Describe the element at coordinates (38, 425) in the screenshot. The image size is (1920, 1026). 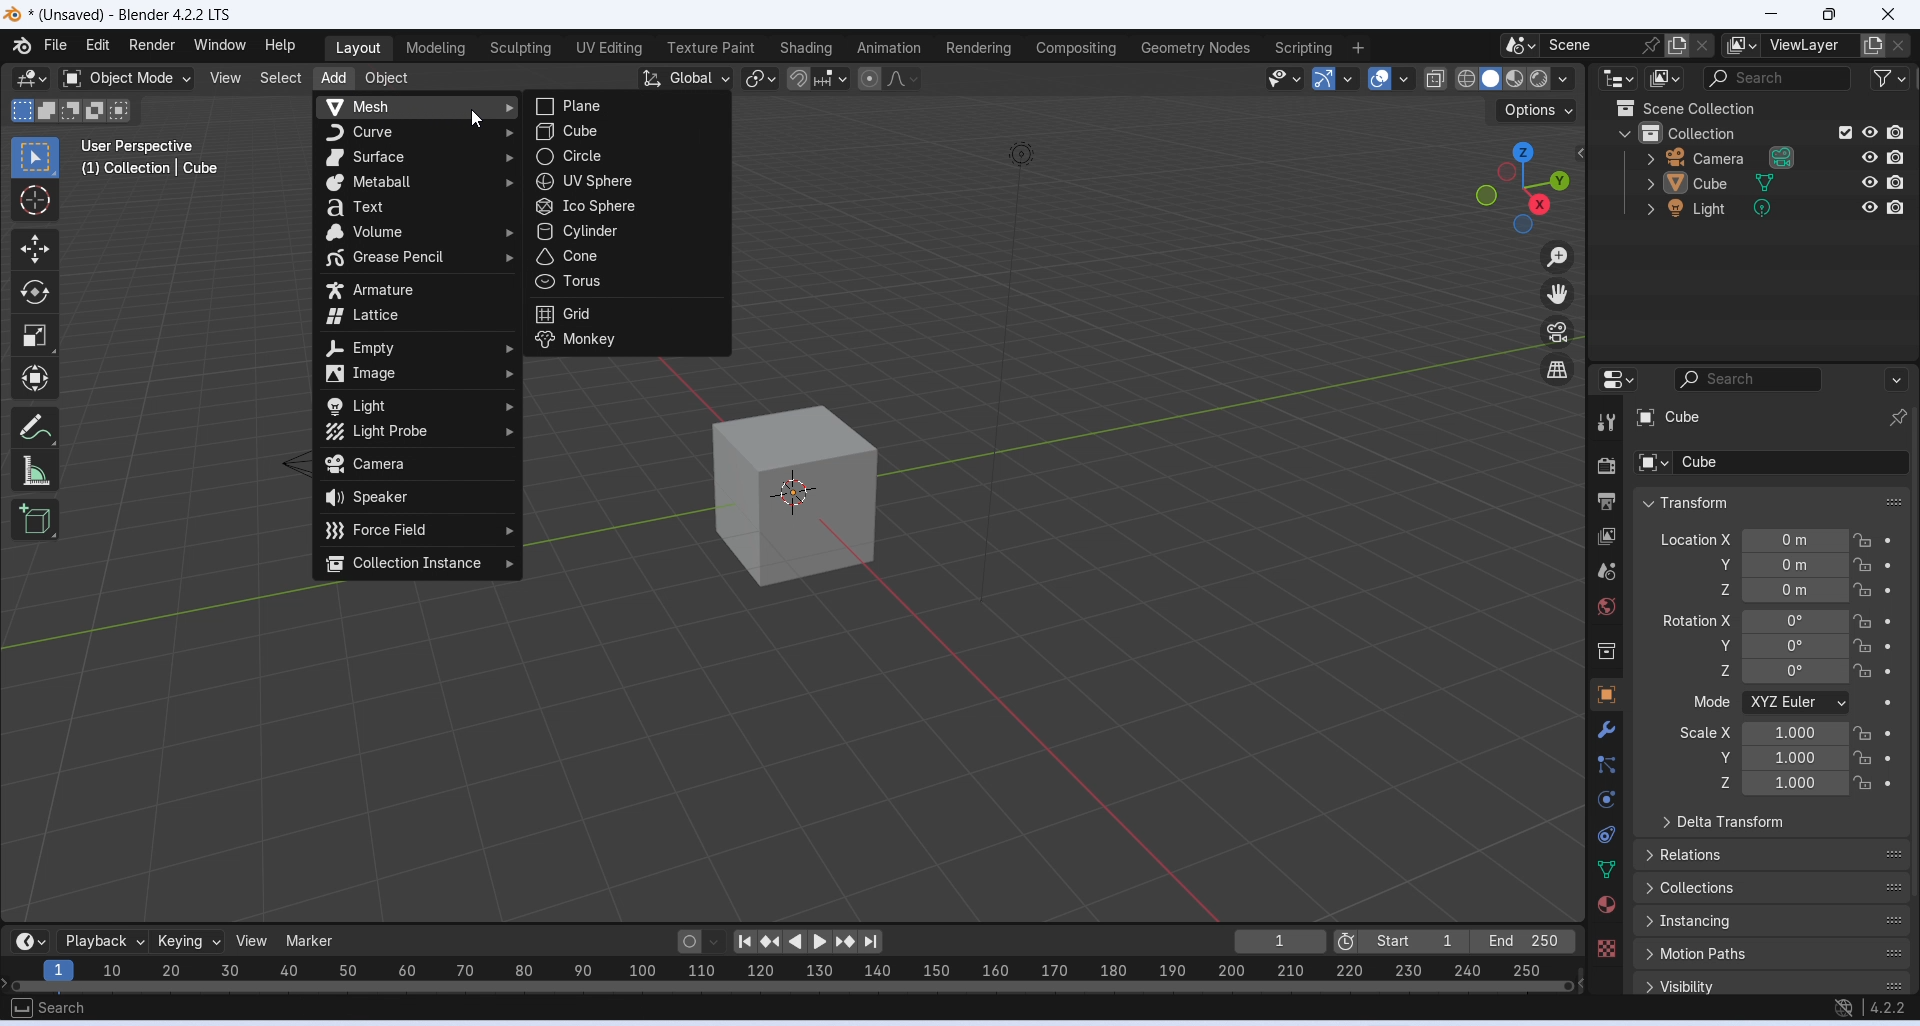
I see `Annotate` at that location.